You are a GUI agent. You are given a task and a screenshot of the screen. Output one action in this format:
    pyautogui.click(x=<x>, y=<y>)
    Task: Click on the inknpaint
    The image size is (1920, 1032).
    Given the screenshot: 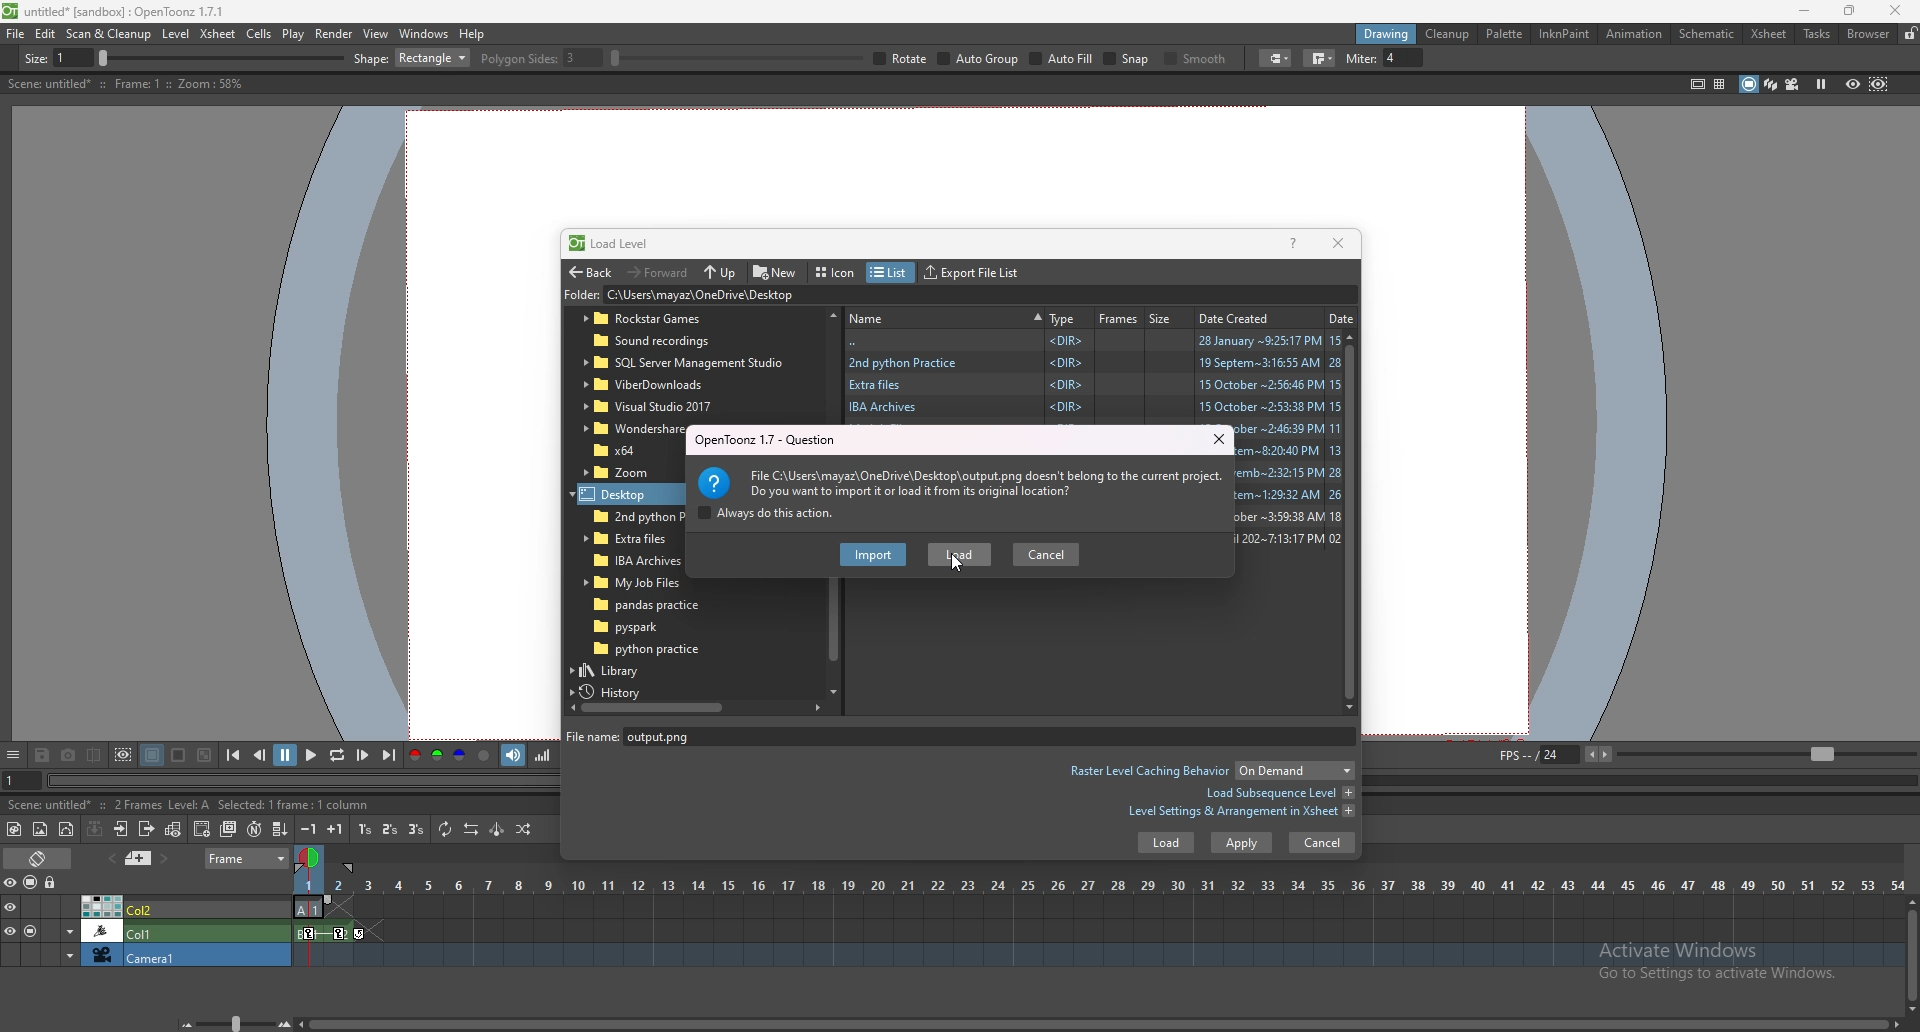 What is the action you would take?
    pyautogui.click(x=1564, y=34)
    